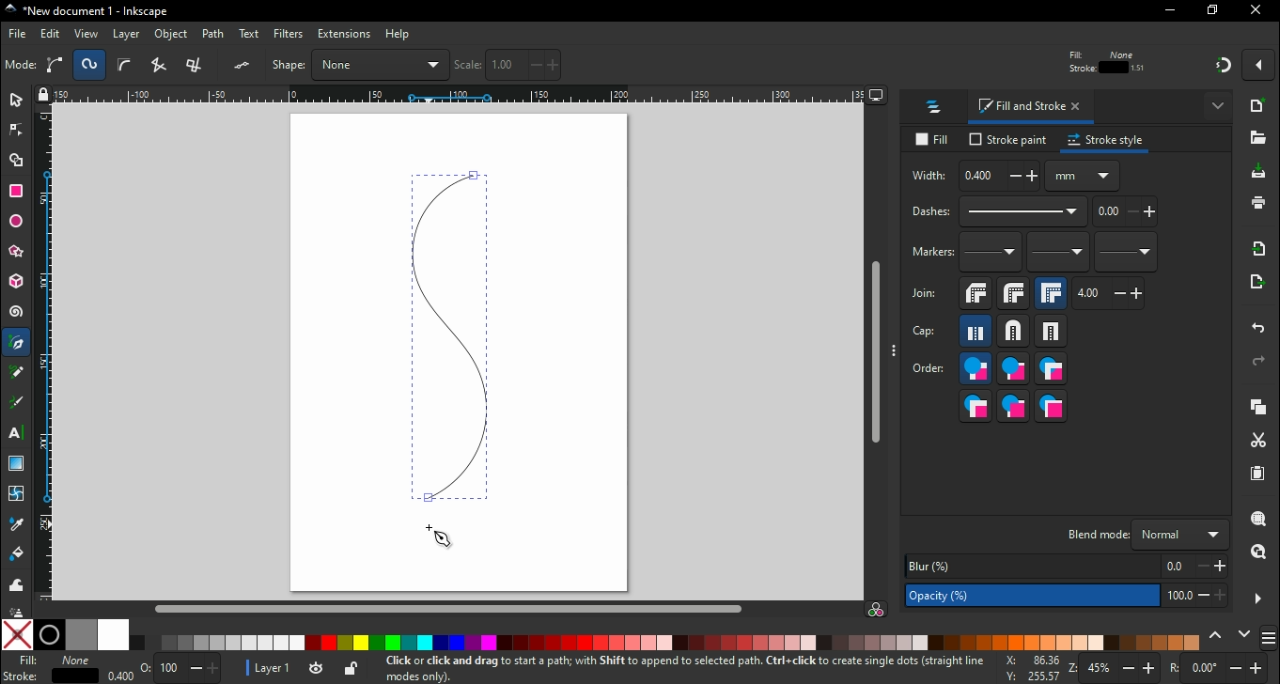 The height and width of the screenshot is (684, 1280). I want to click on close window, so click(1258, 11).